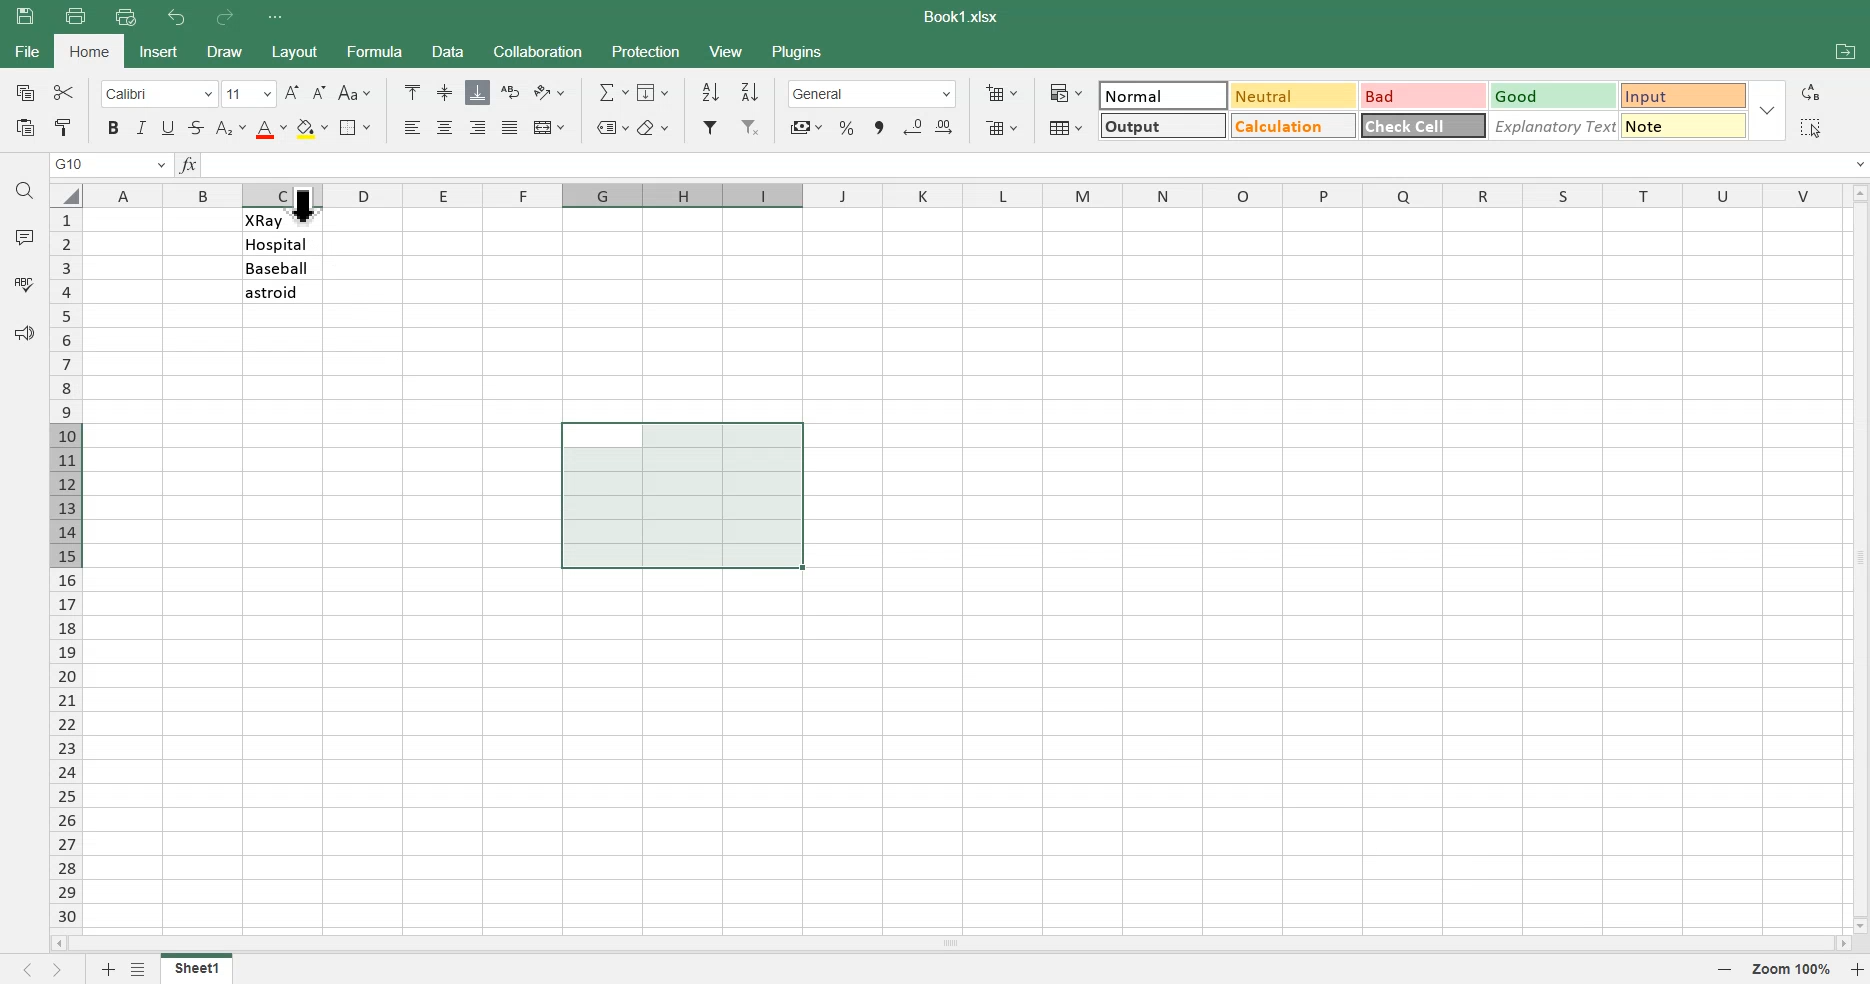 This screenshot has height=984, width=1870. I want to click on Cell Name, so click(110, 165).